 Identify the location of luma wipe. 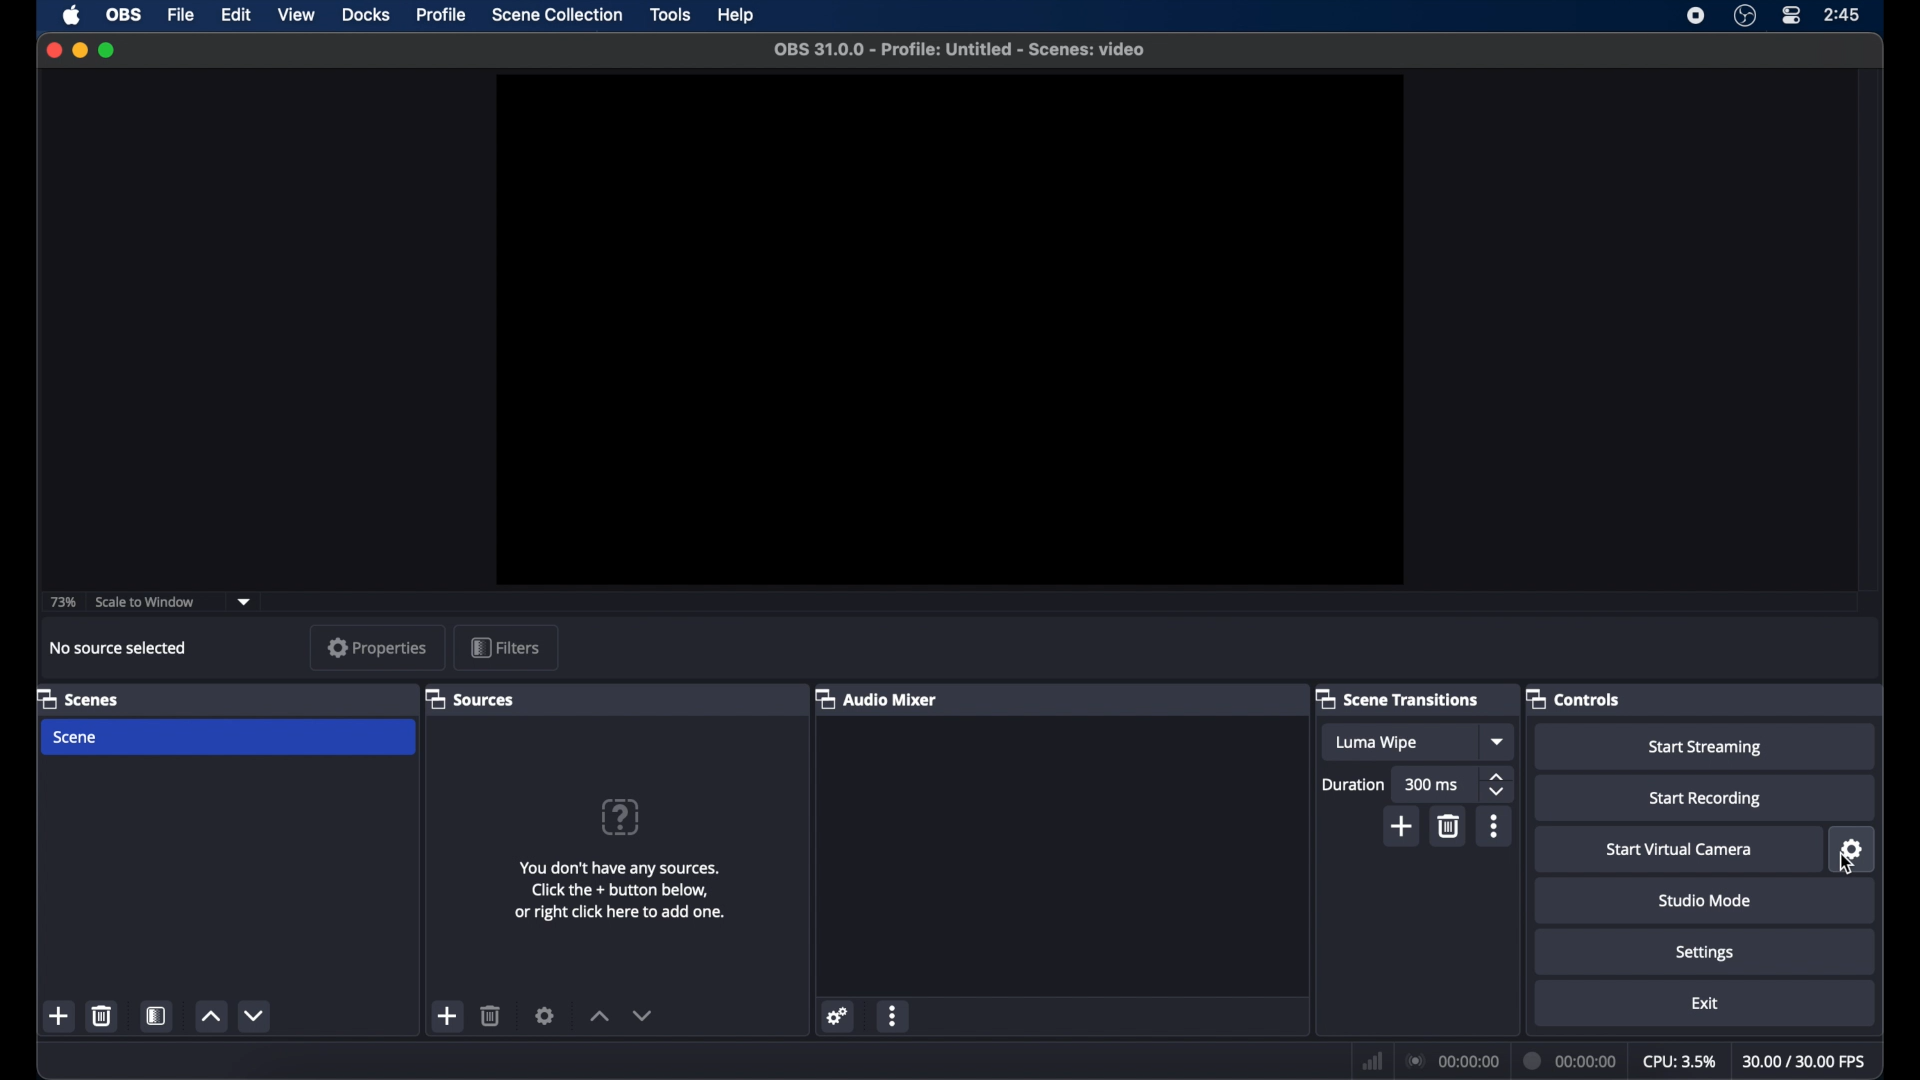
(1396, 742).